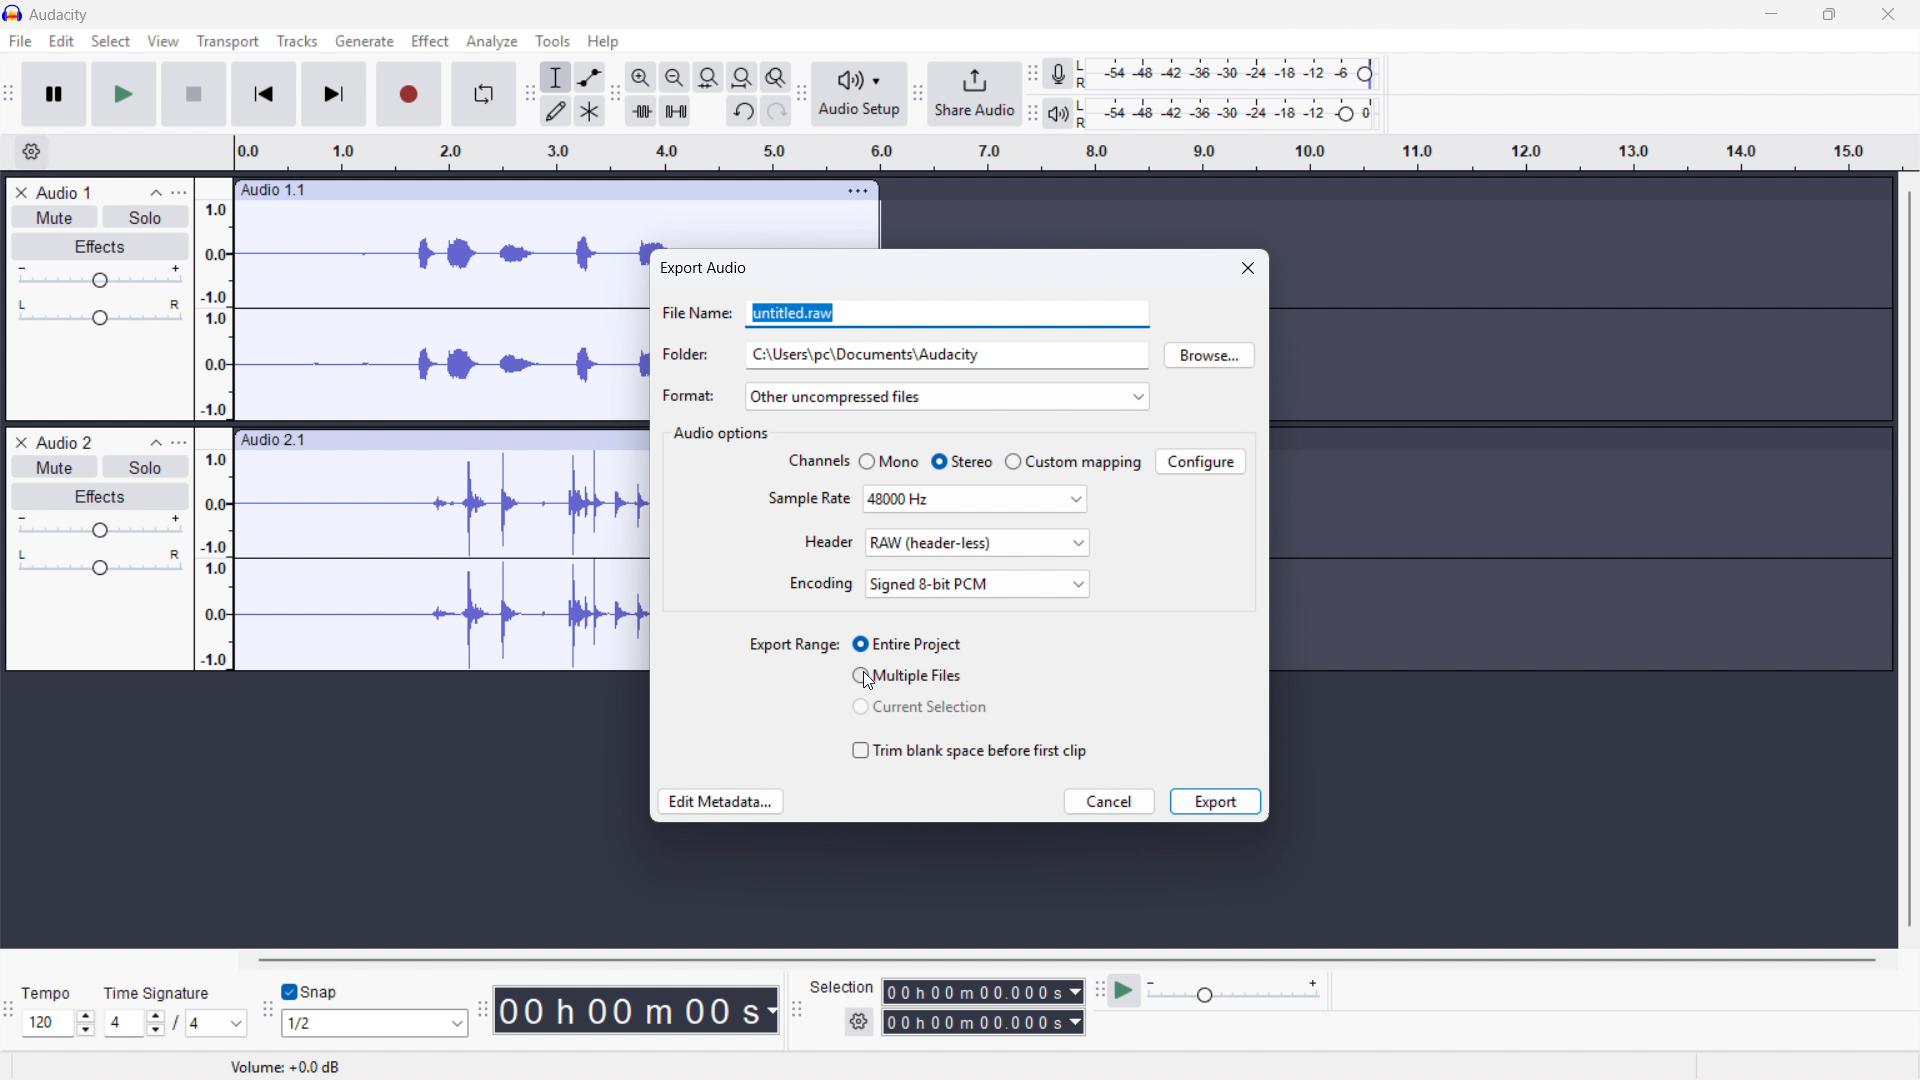 The width and height of the screenshot is (1920, 1080). Describe the element at coordinates (615, 94) in the screenshot. I see `Edit toolbar ` at that location.